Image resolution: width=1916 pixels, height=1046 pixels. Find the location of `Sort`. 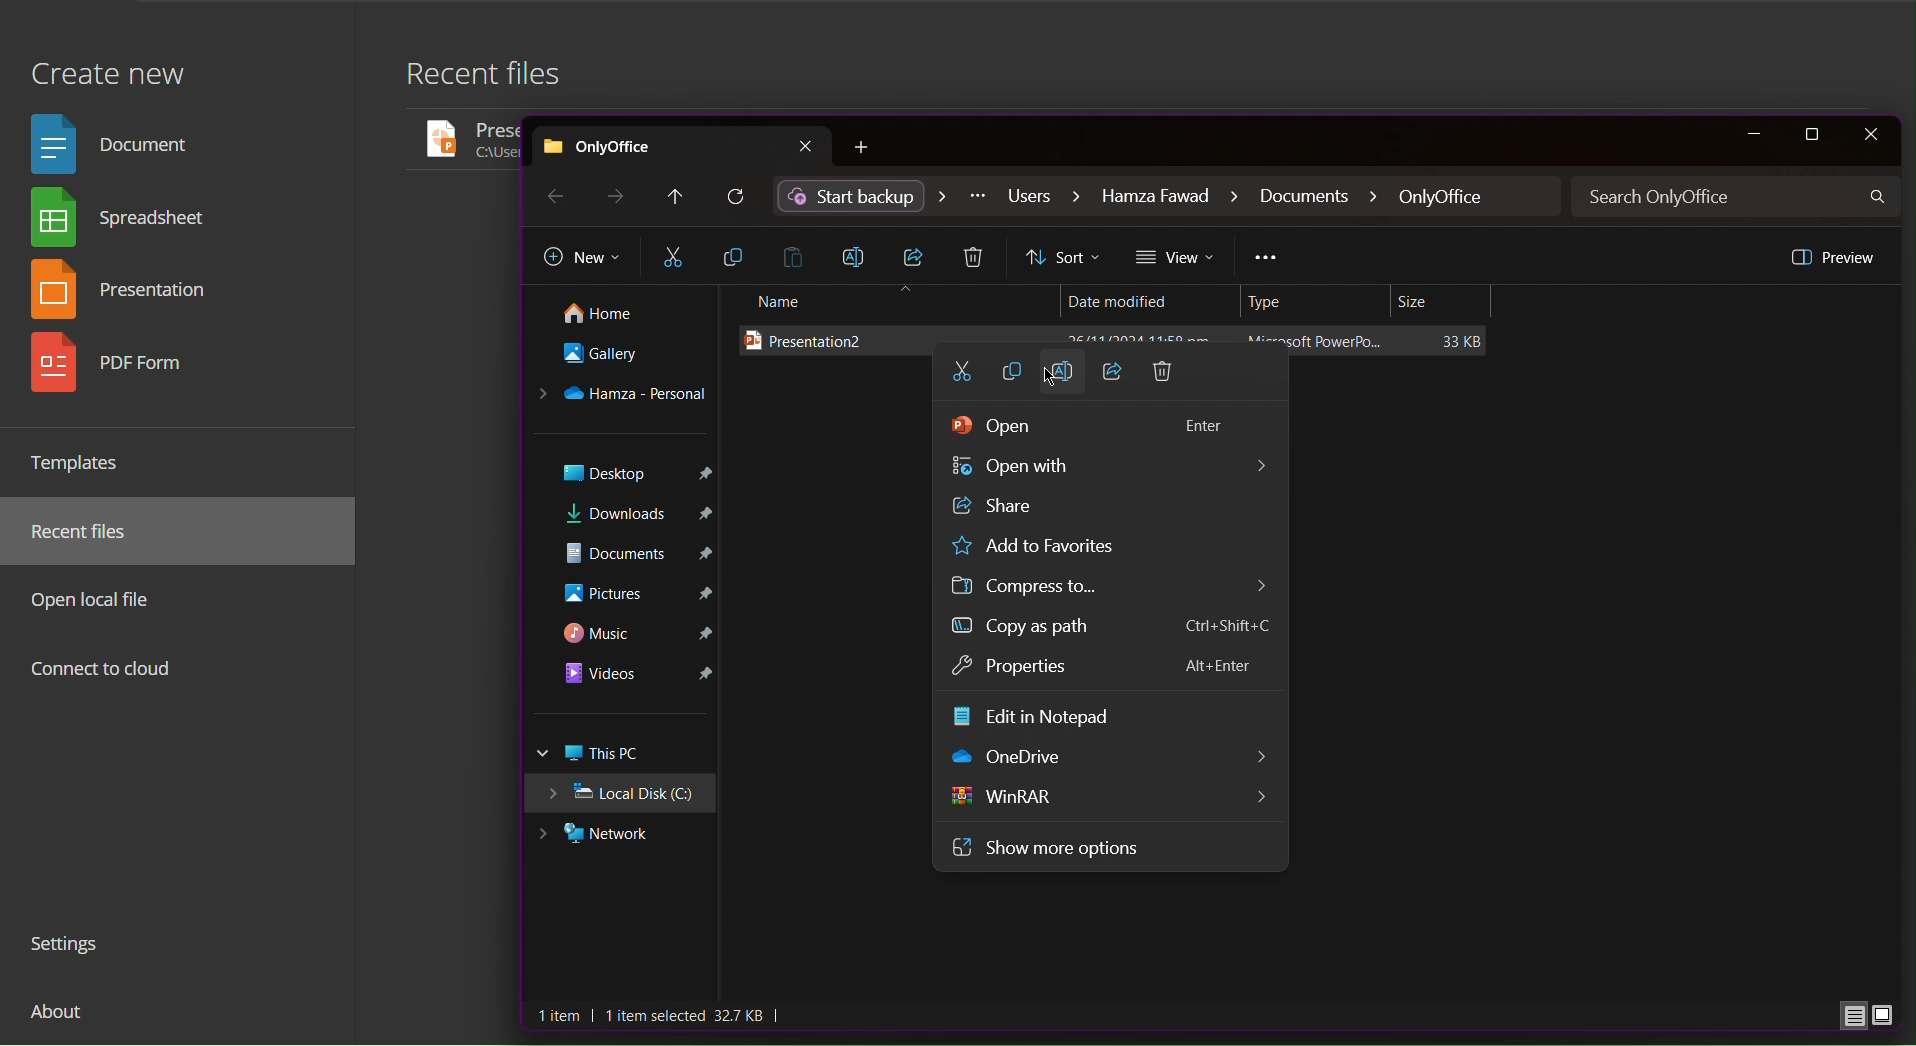

Sort is located at coordinates (1065, 258).